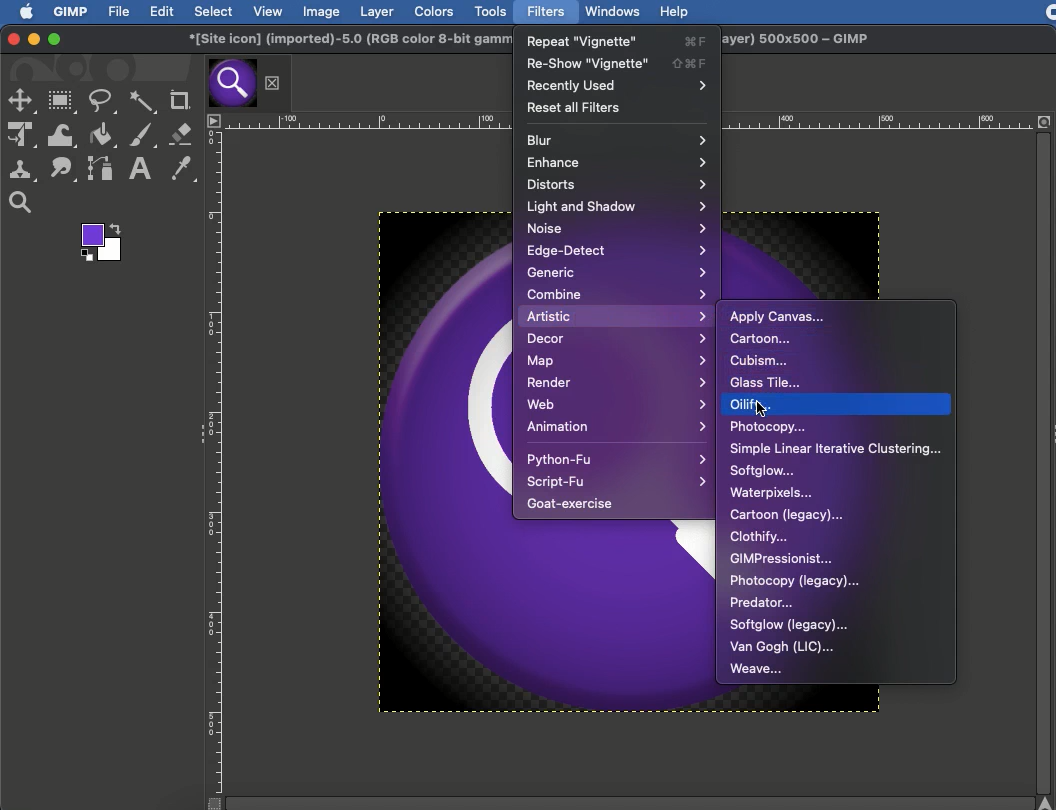 The image size is (1056, 810). What do you see at coordinates (778, 316) in the screenshot?
I see `Apply canvas` at bounding box center [778, 316].